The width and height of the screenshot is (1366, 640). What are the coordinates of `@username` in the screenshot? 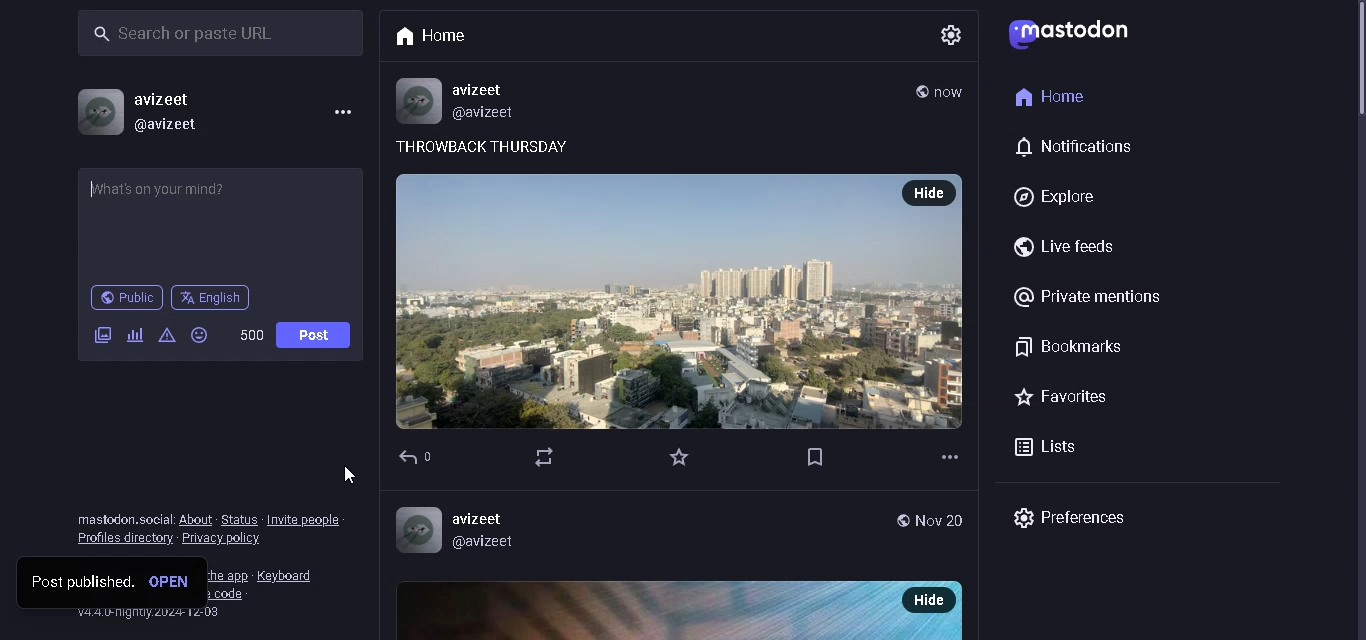 It's located at (173, 125).